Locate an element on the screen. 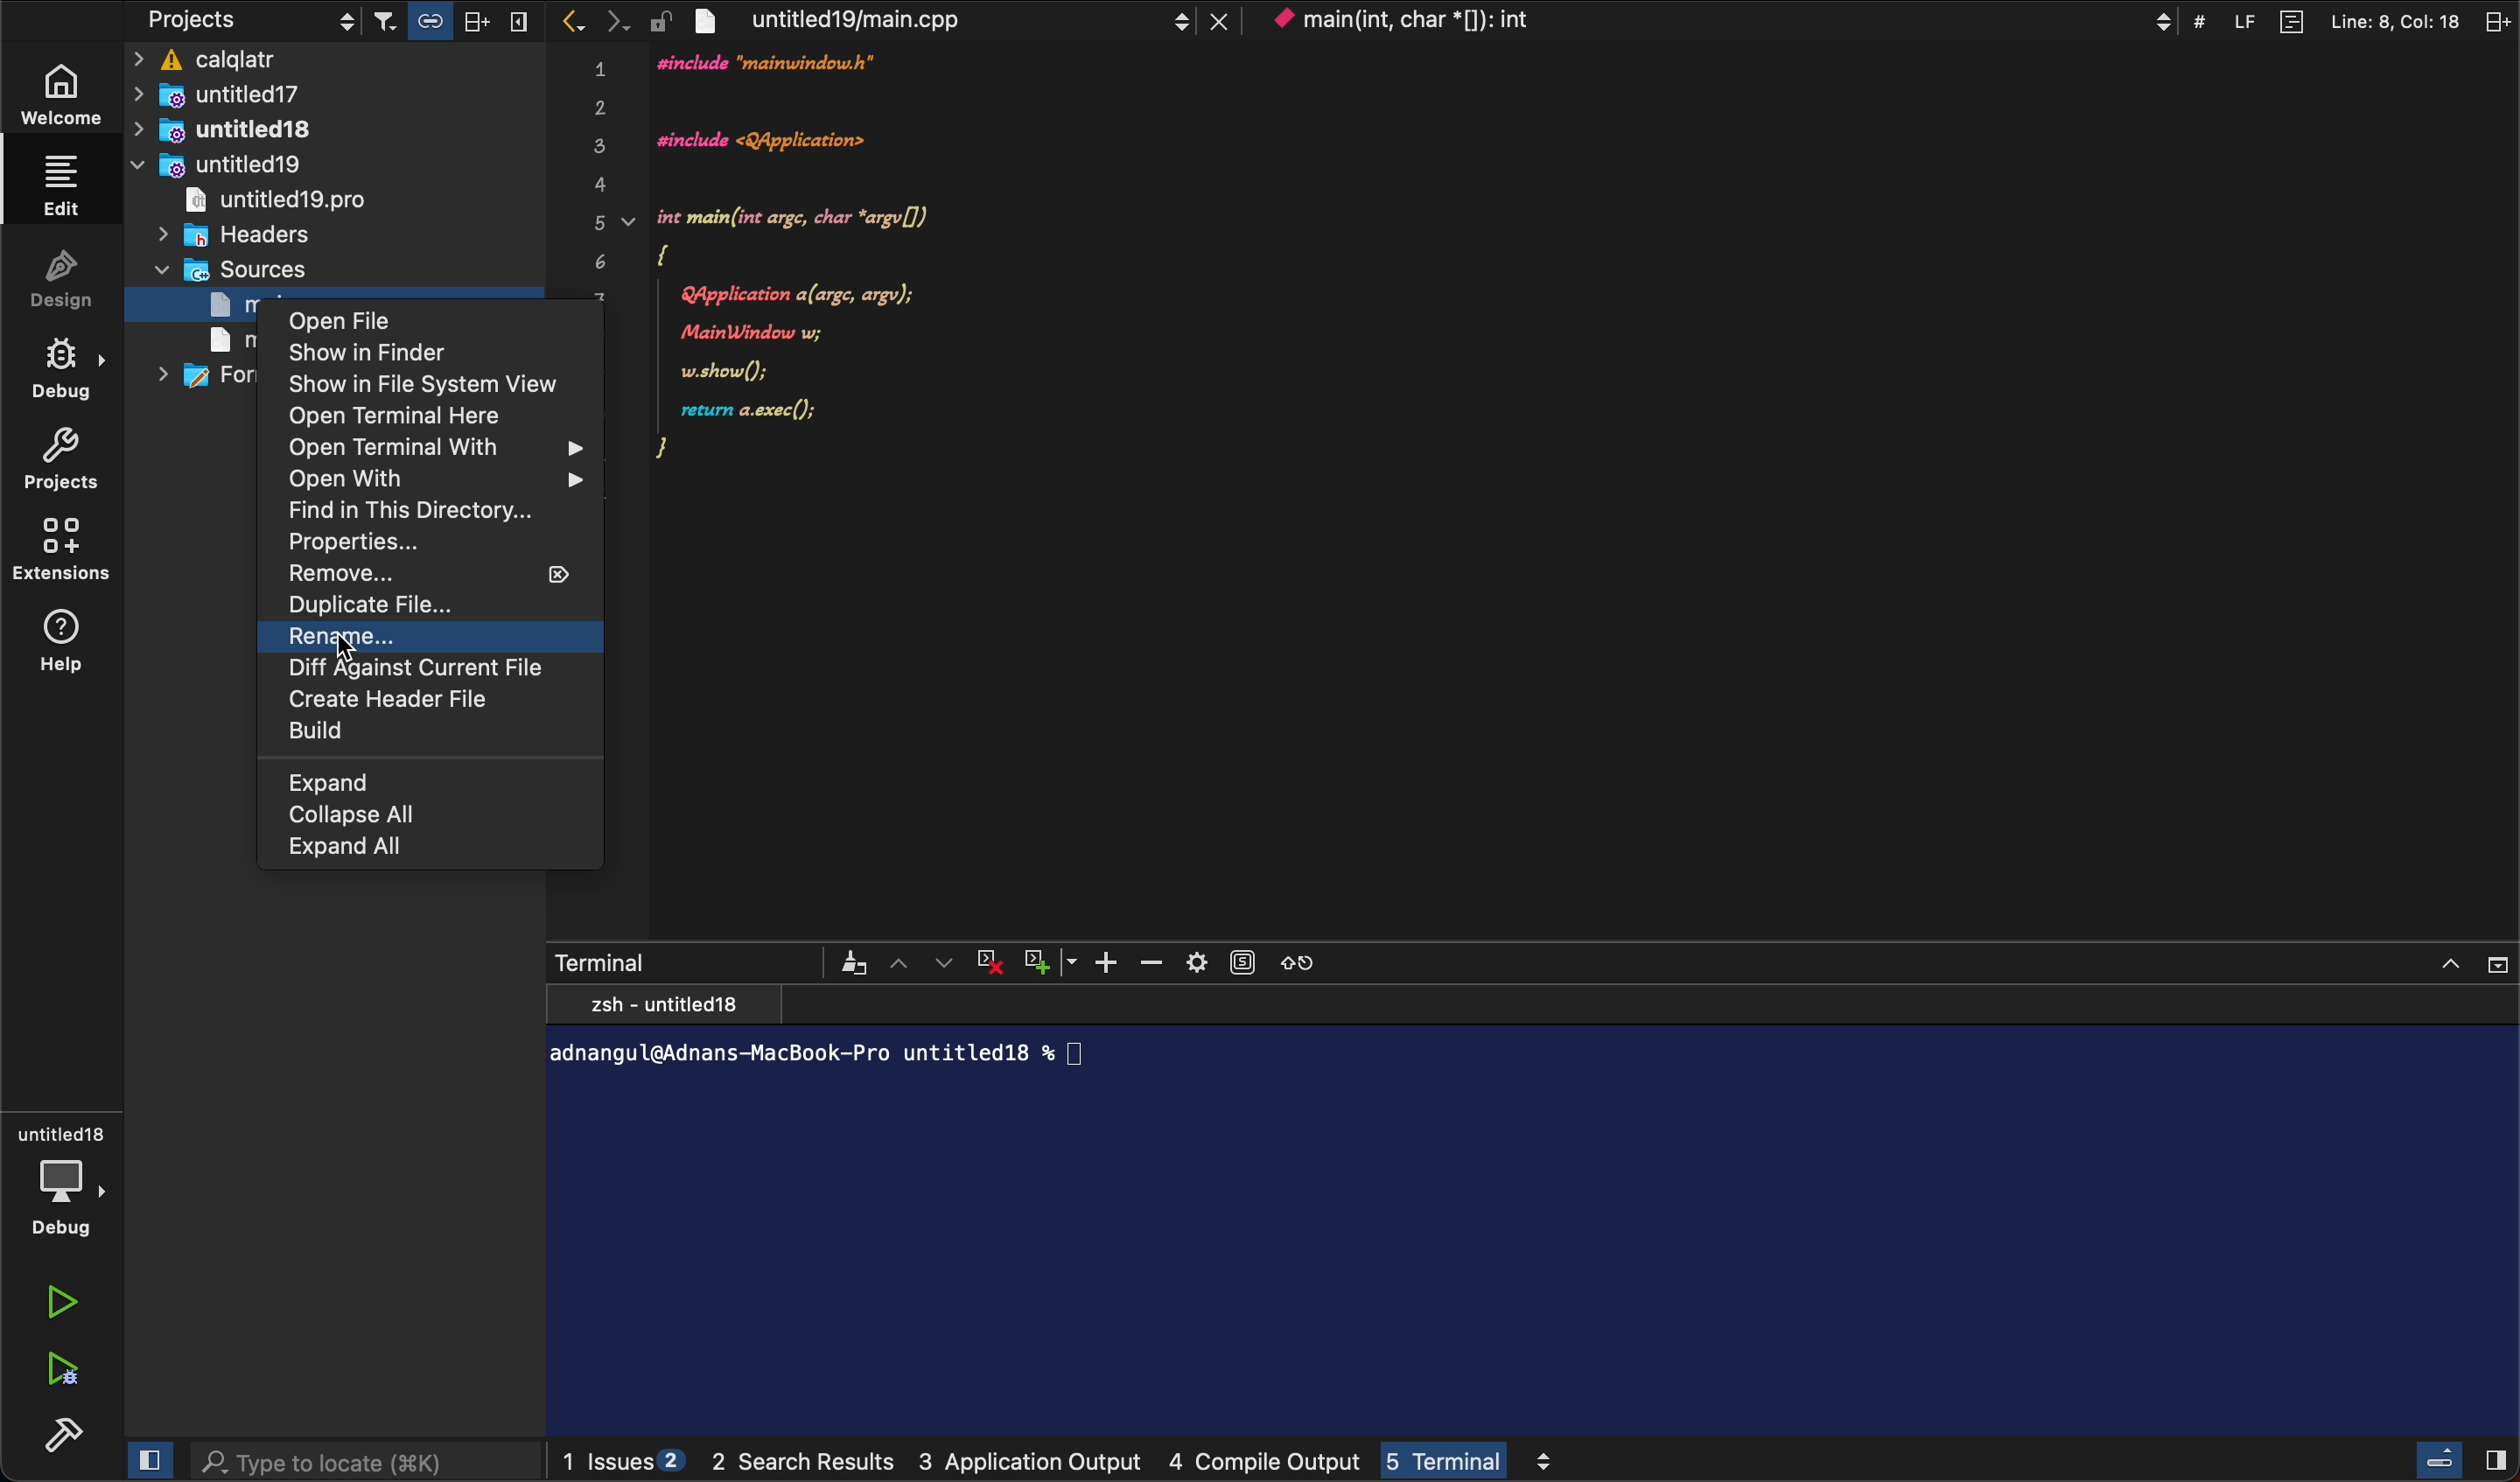  untitled19 is located at coordinates (216, 164).